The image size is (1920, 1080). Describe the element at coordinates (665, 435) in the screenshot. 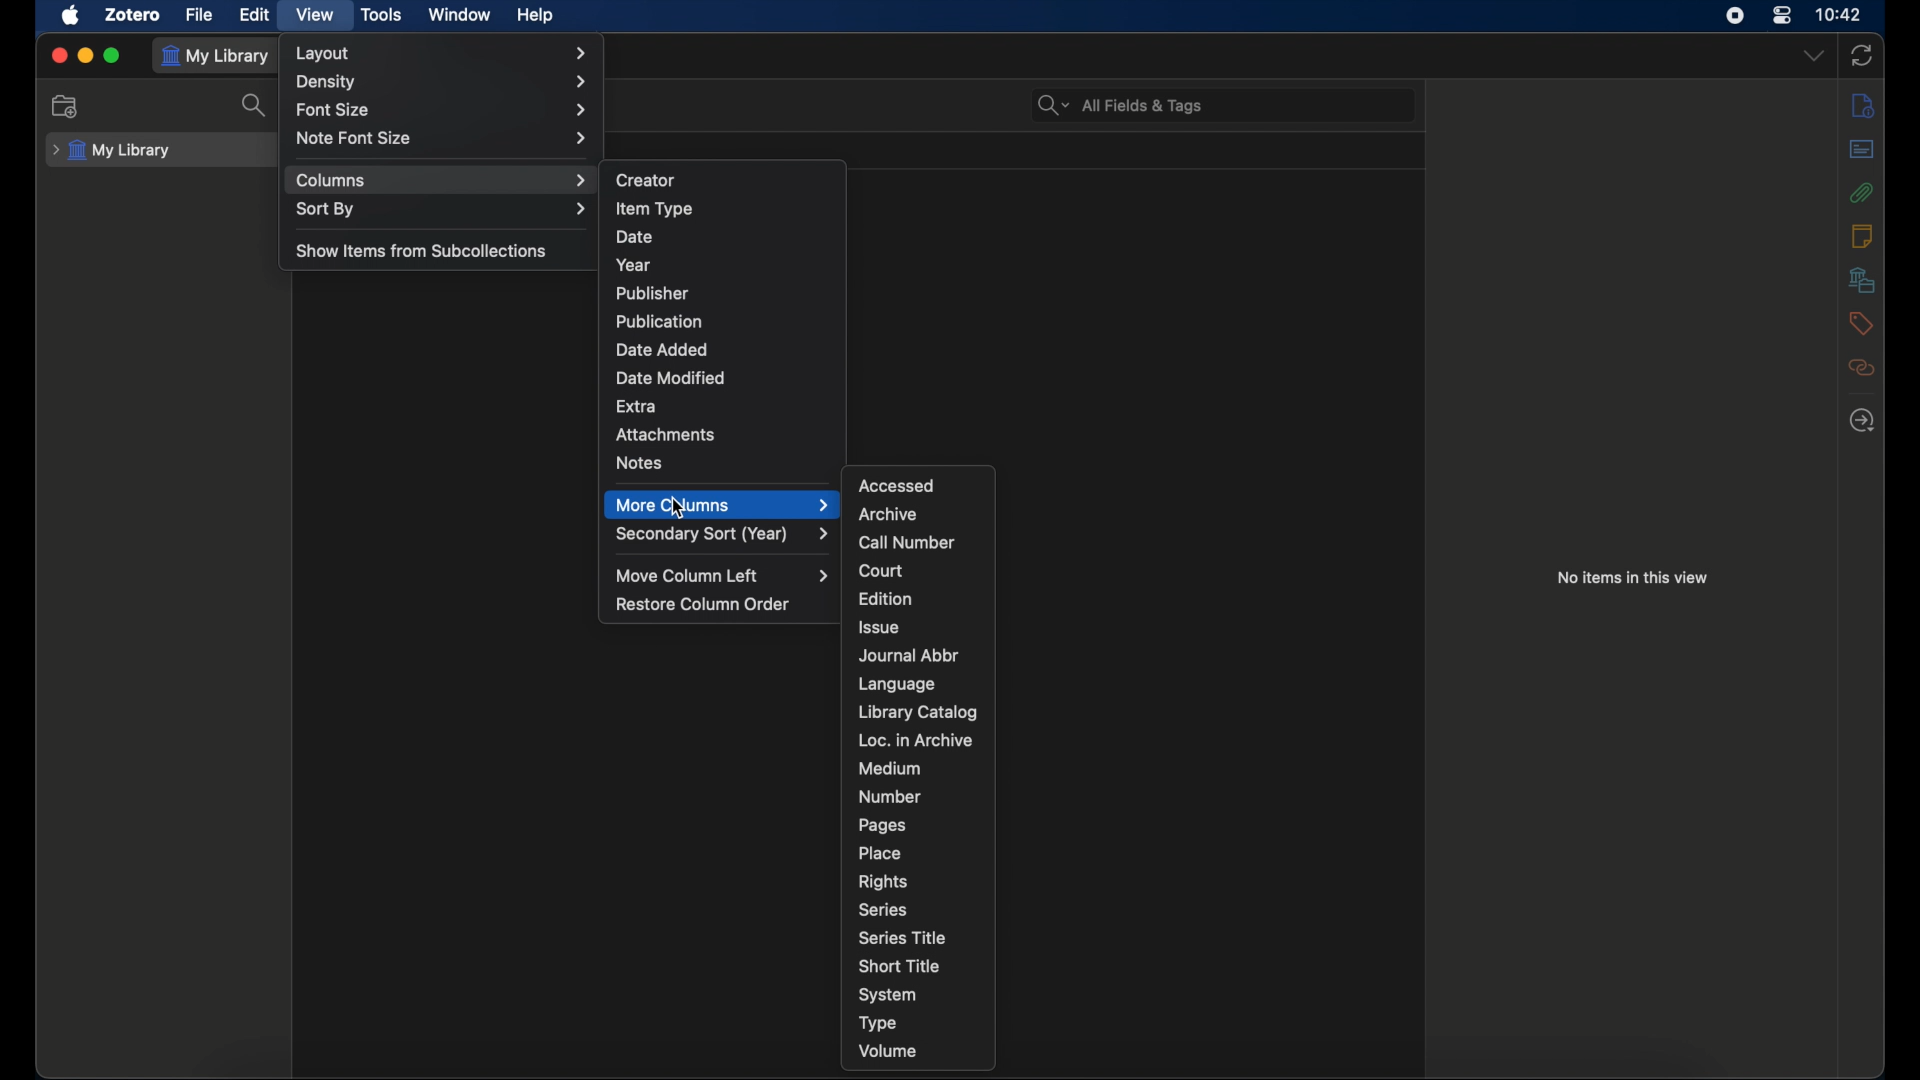

I see `attachments` at that location.